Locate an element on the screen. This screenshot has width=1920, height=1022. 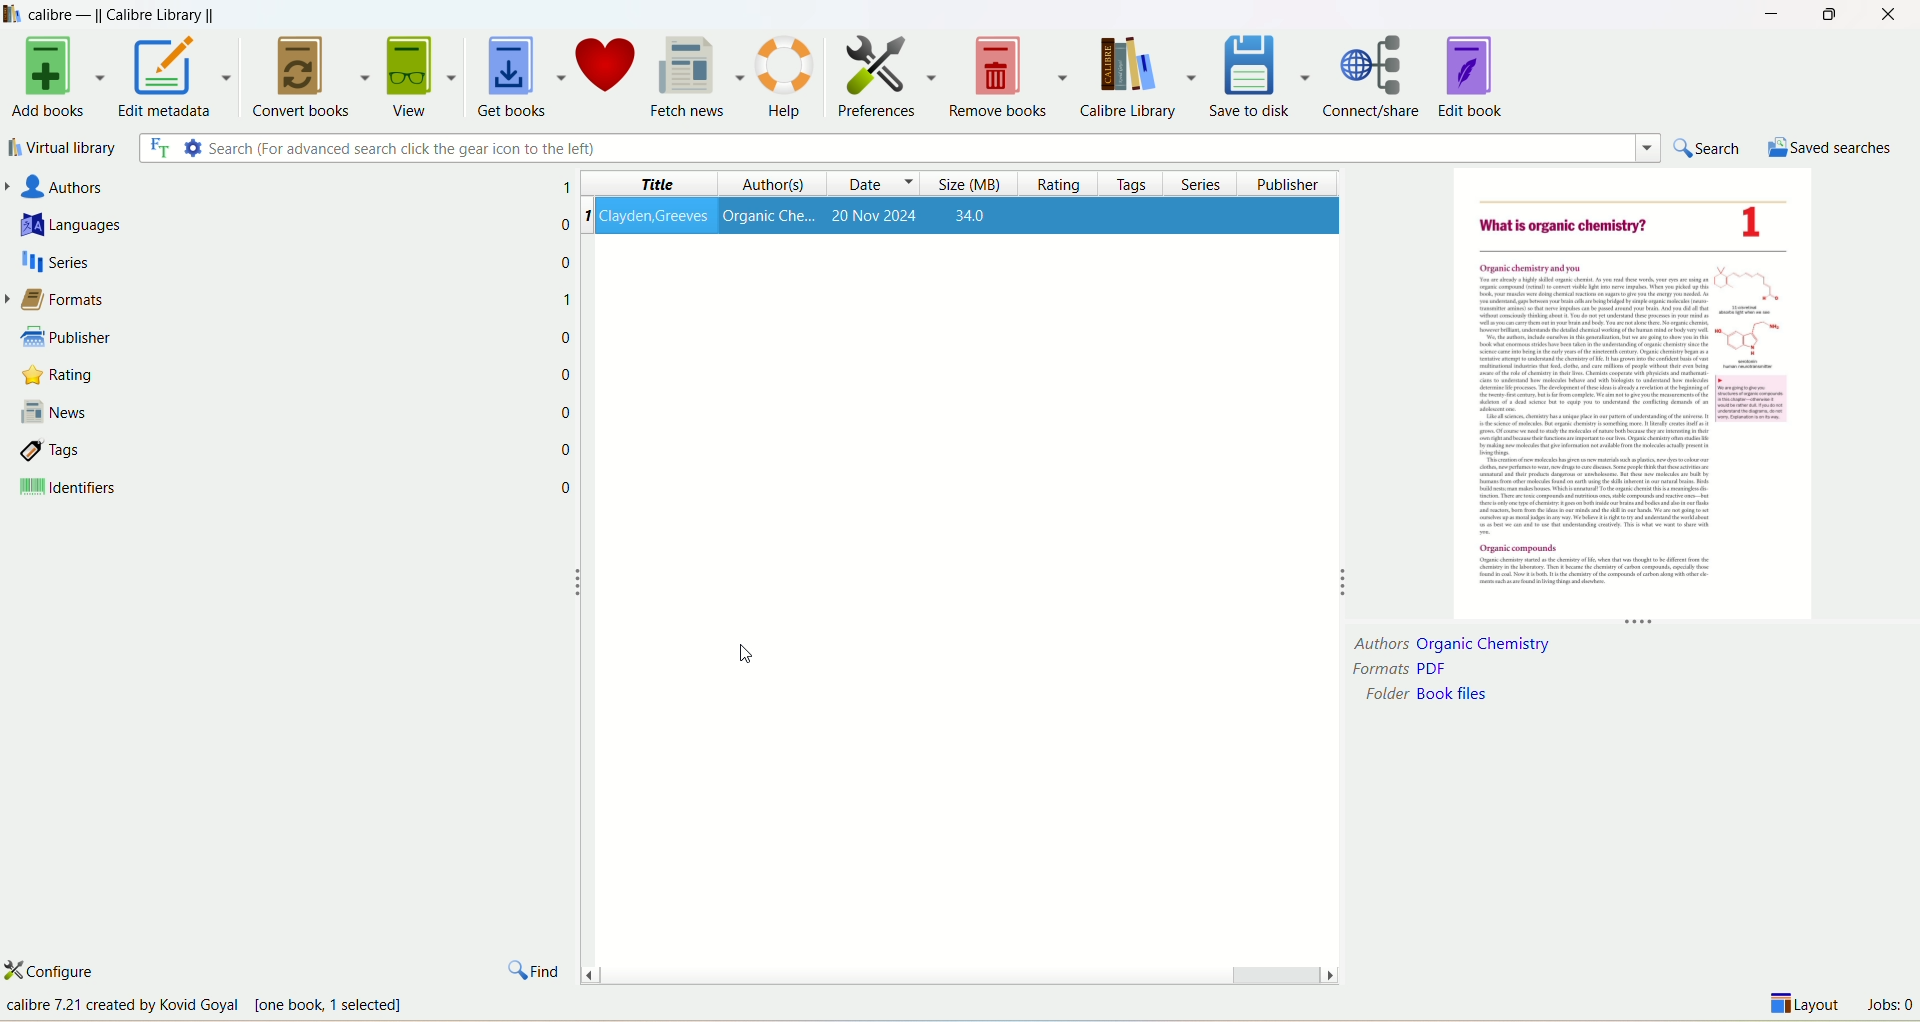
title is located at coordinates (640, 185).